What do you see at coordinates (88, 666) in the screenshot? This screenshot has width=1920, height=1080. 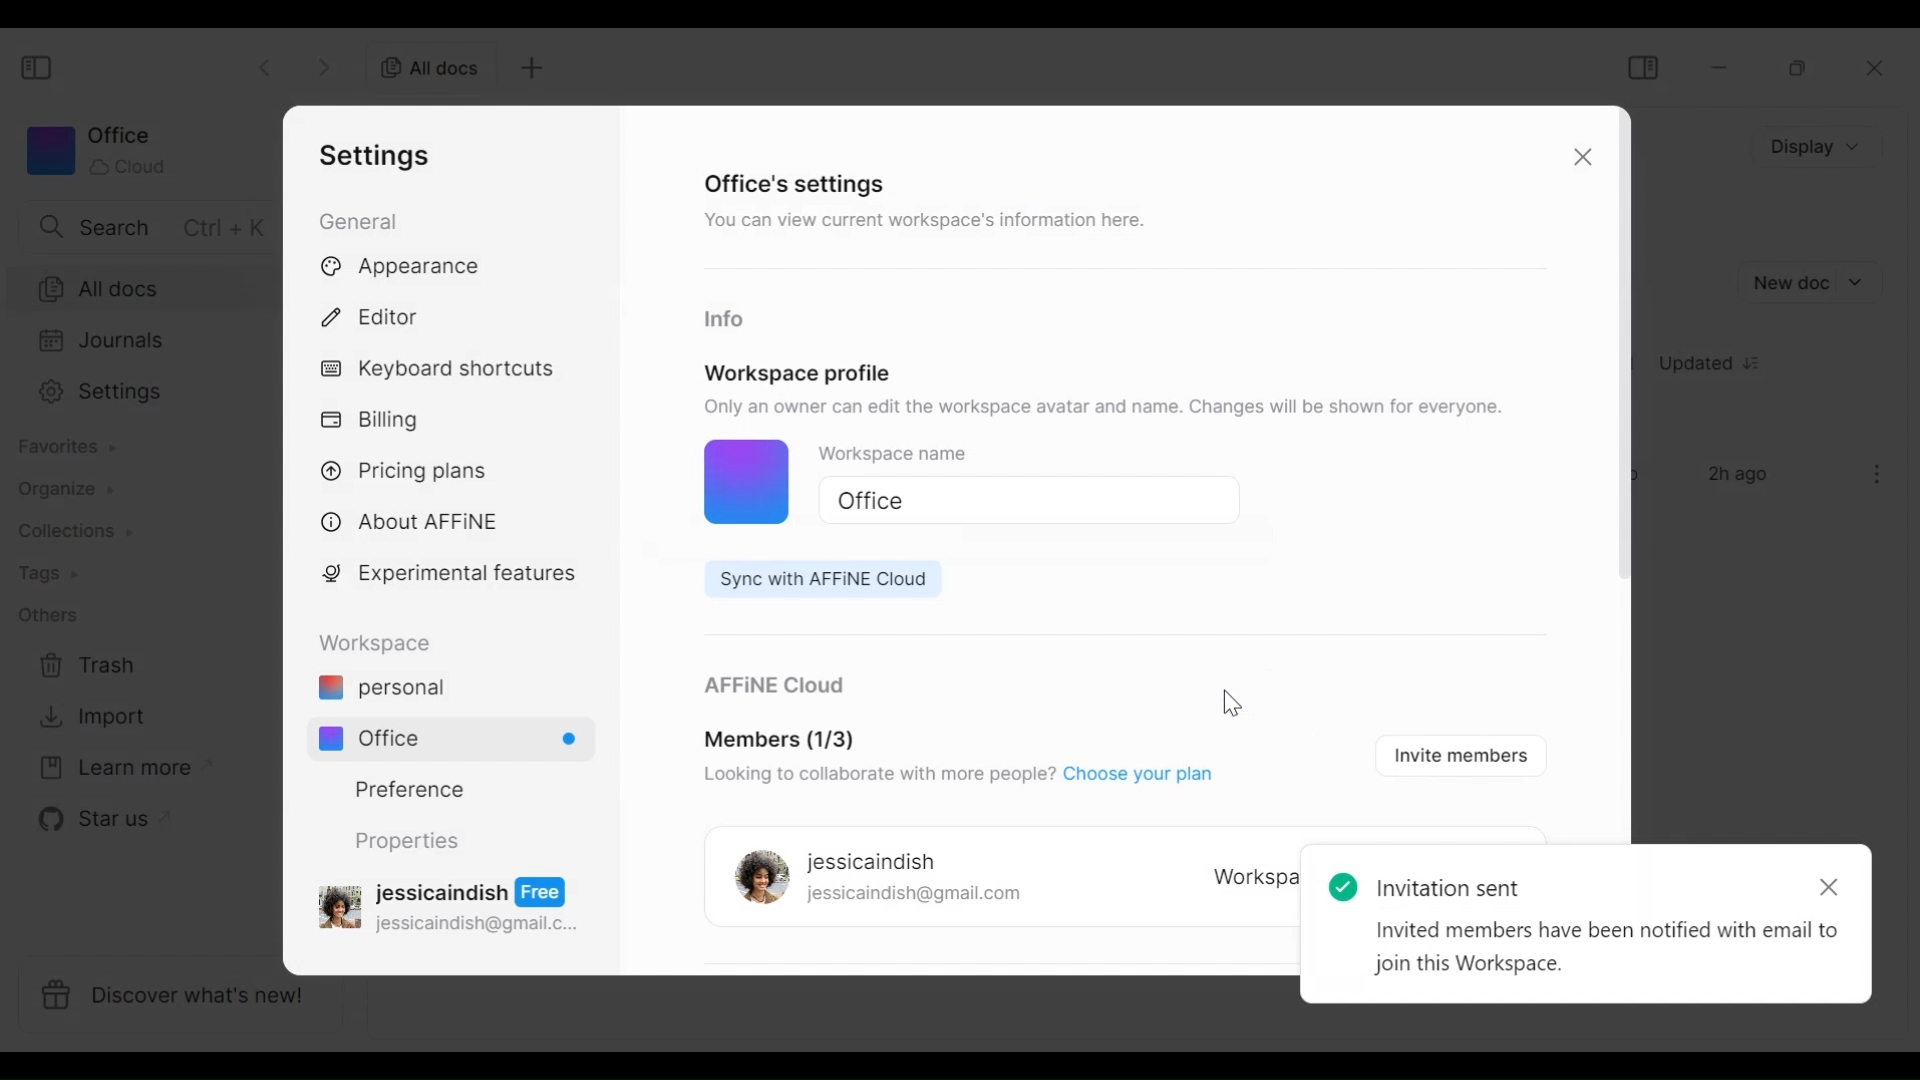 I see `Trash` at bounding box center [88, 666].